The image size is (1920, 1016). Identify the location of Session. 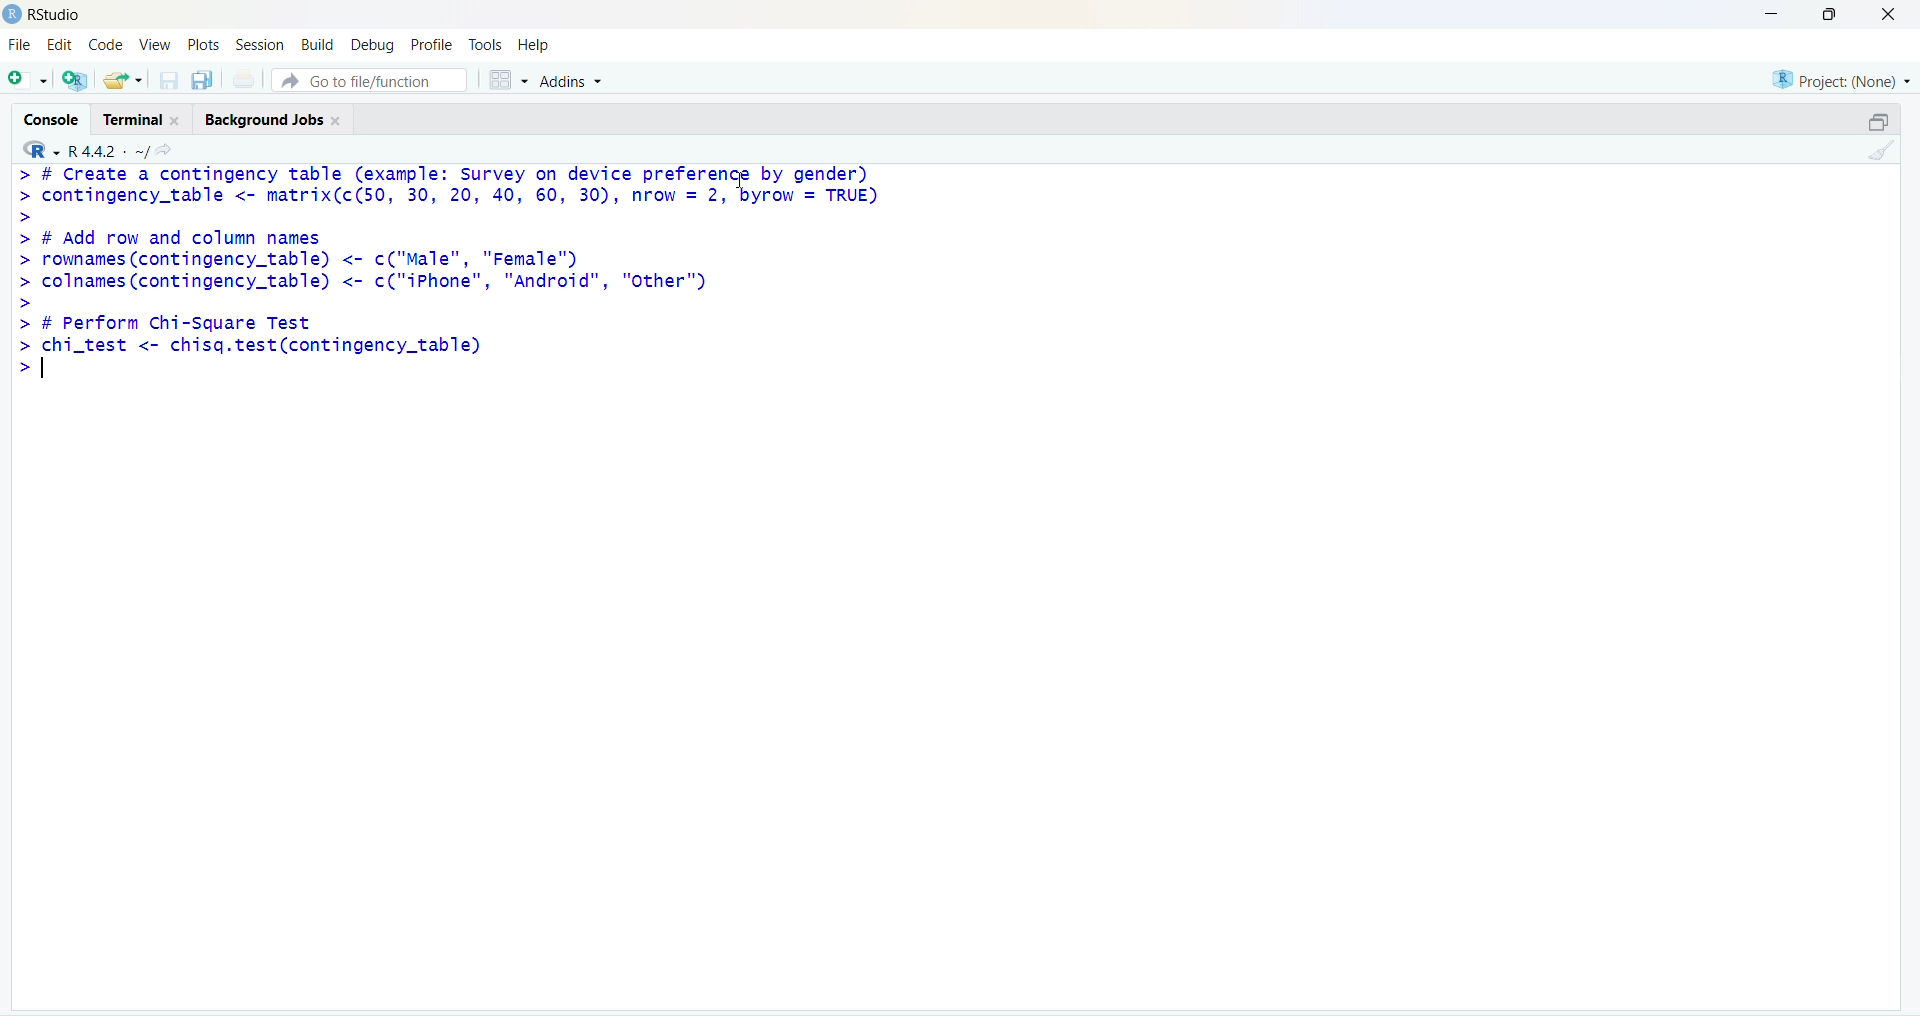
(260, 45).